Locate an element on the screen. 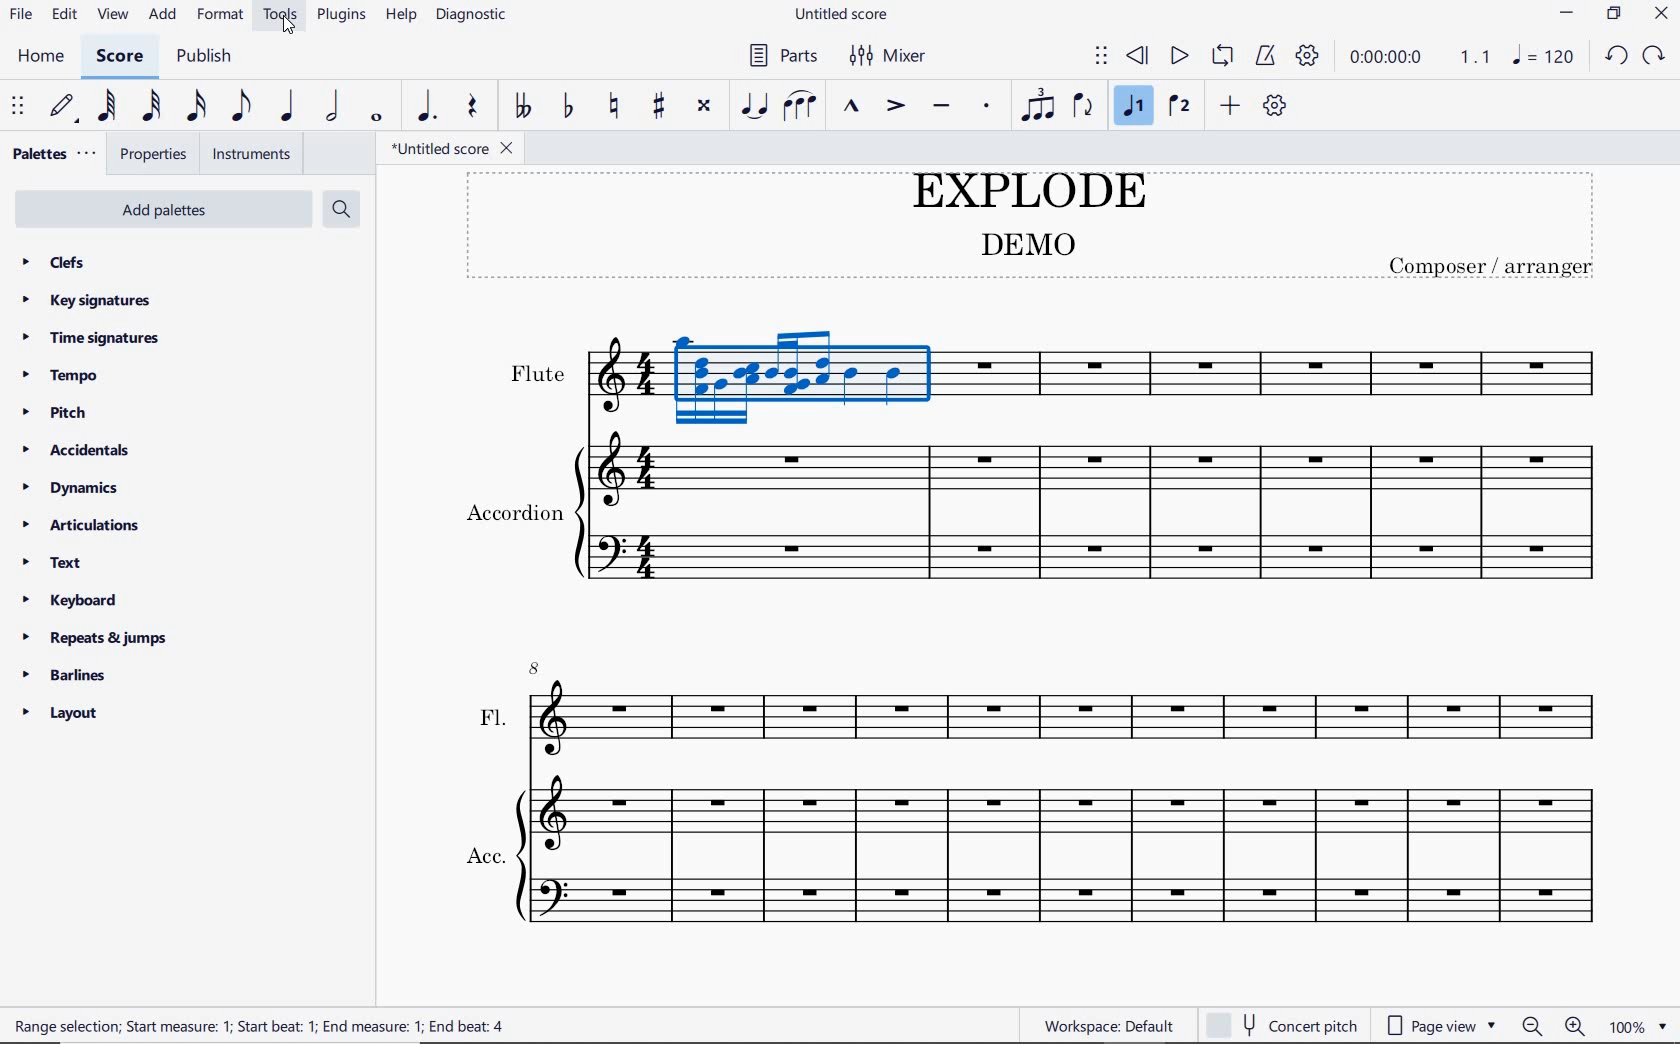 The image size is (1680, 1044). 32nd note is located at coordinates (152, 108).